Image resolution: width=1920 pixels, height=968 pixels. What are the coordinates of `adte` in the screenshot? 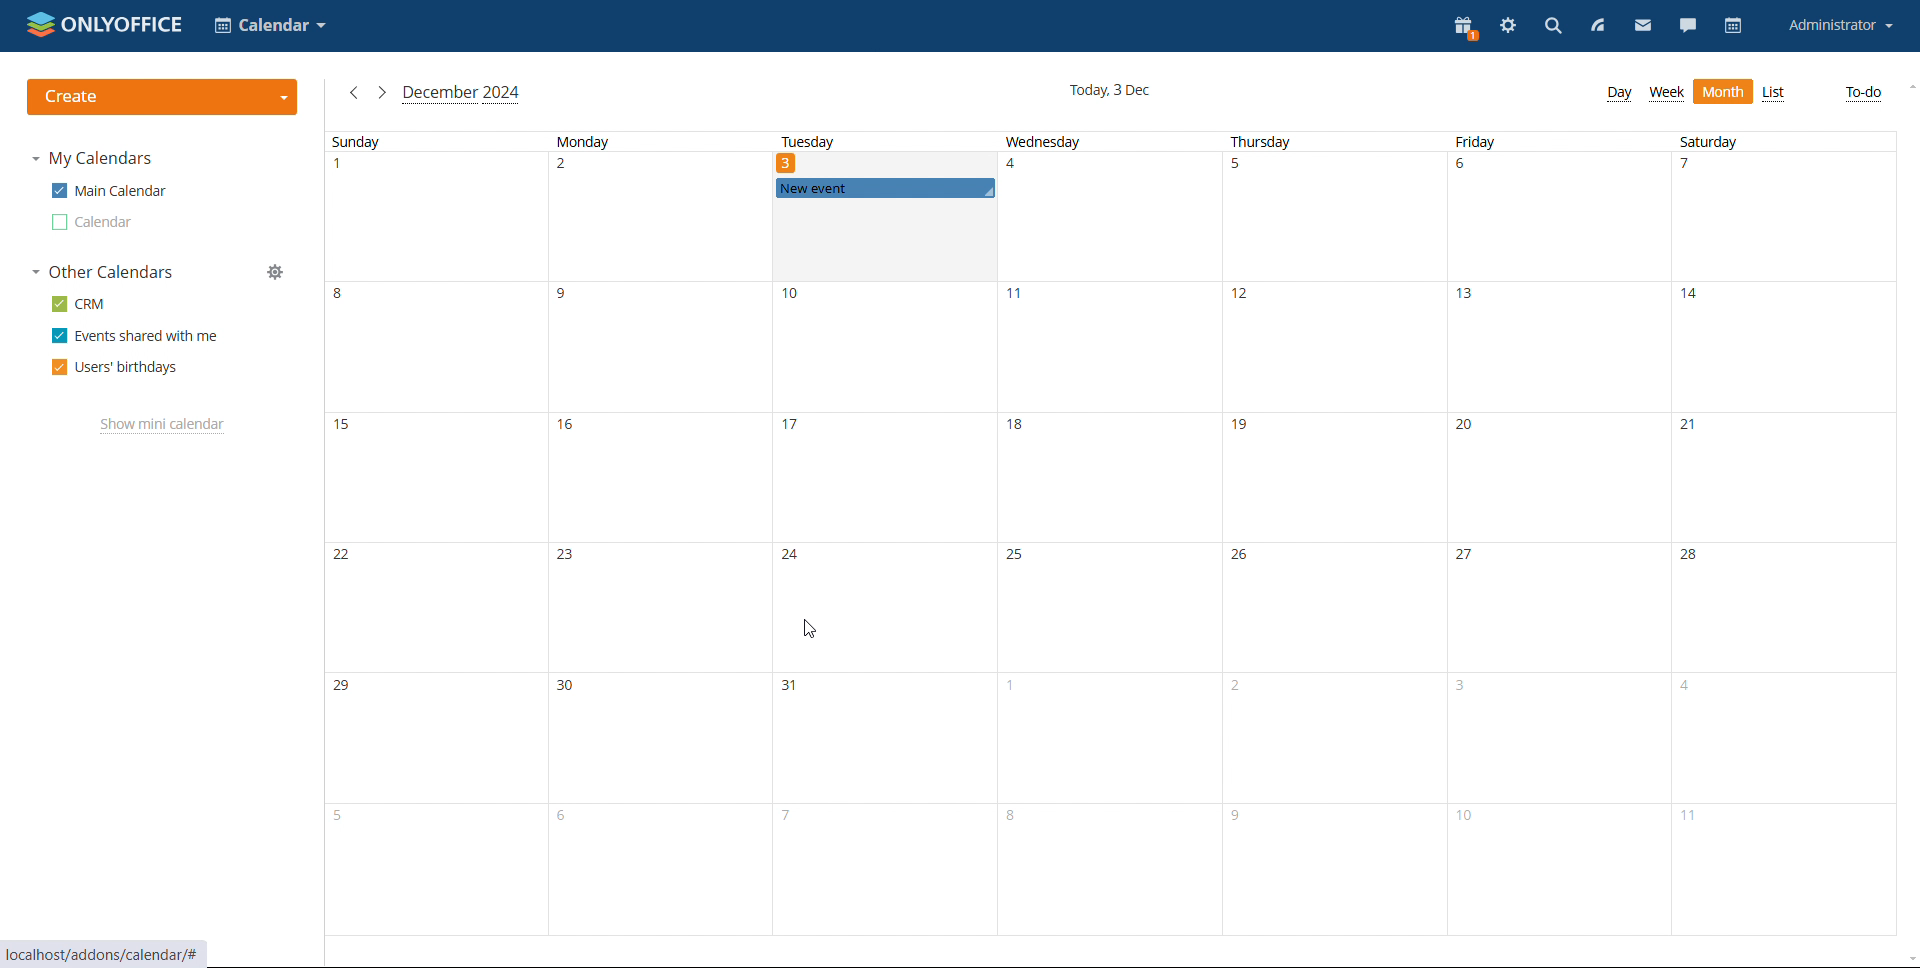 It's located at (1337, 608).